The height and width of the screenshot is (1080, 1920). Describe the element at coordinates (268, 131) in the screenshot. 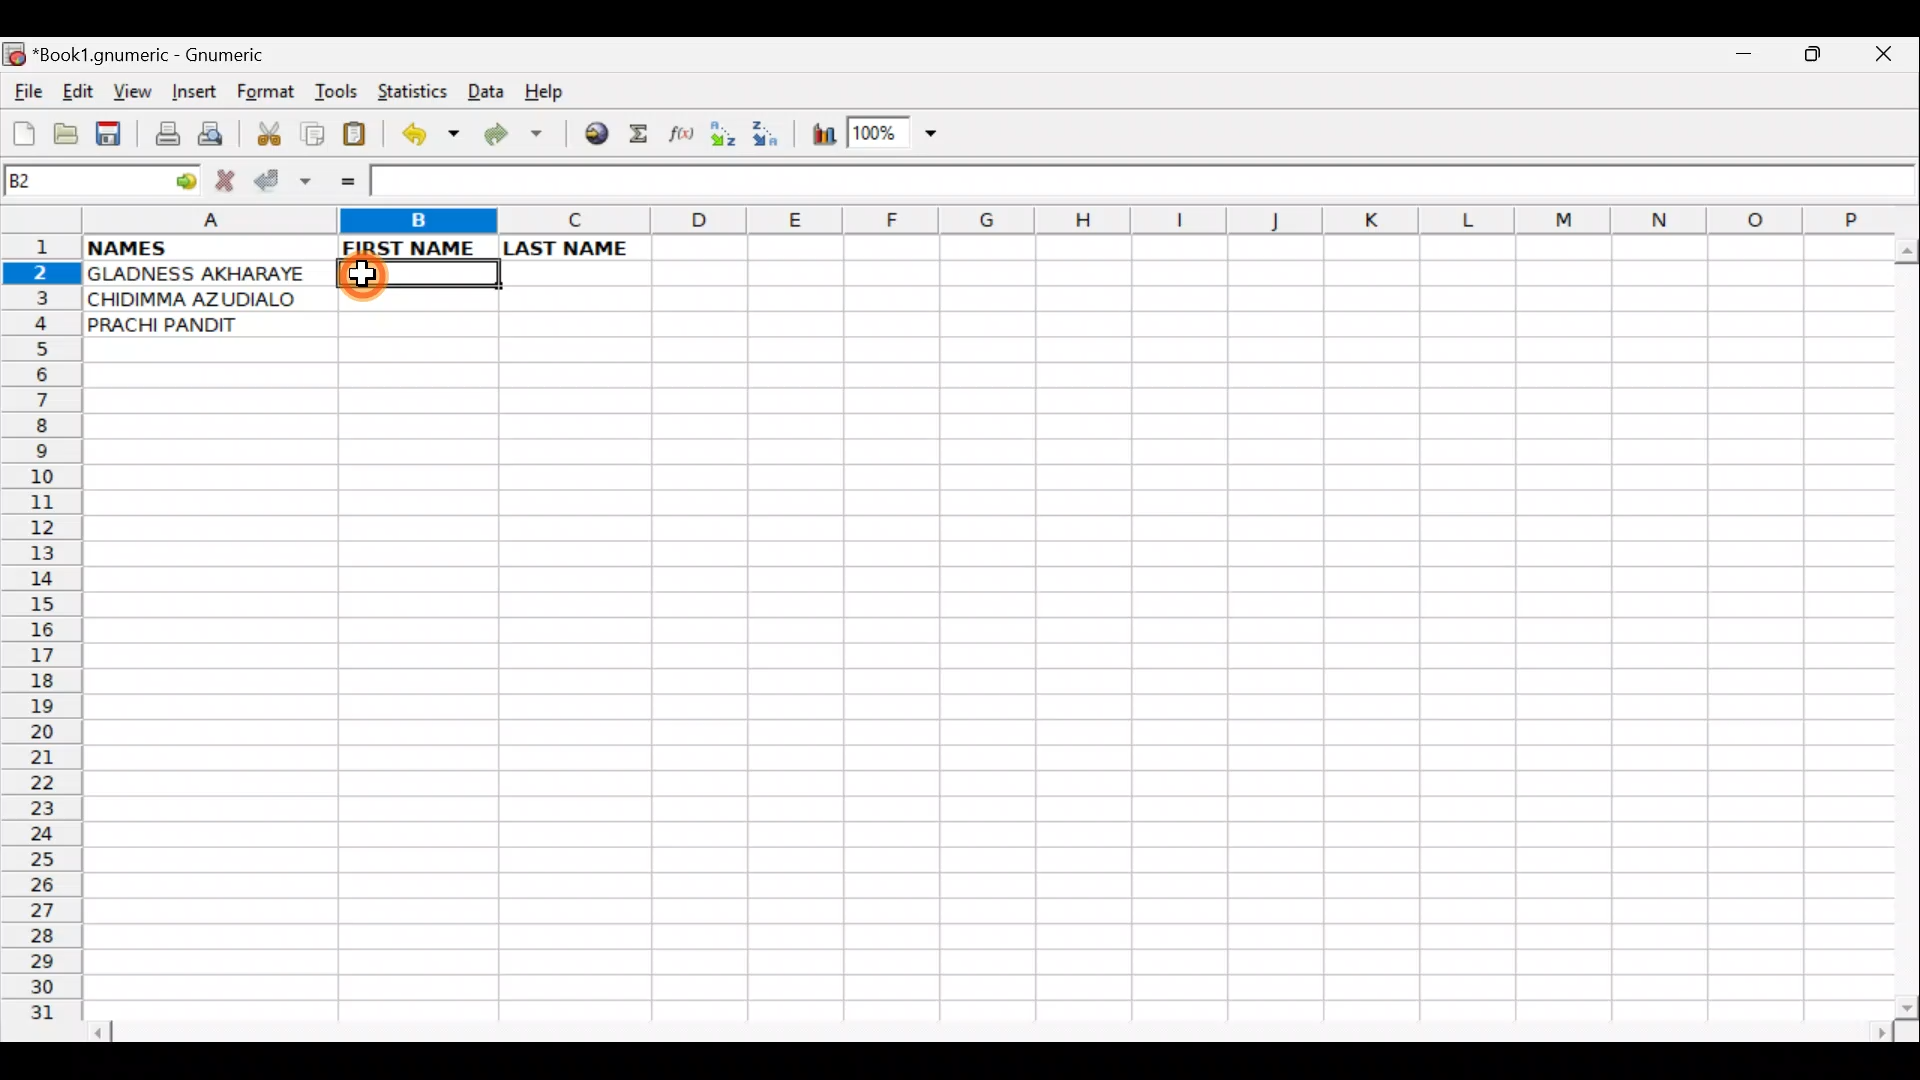

I see `Cut selection` at that location.